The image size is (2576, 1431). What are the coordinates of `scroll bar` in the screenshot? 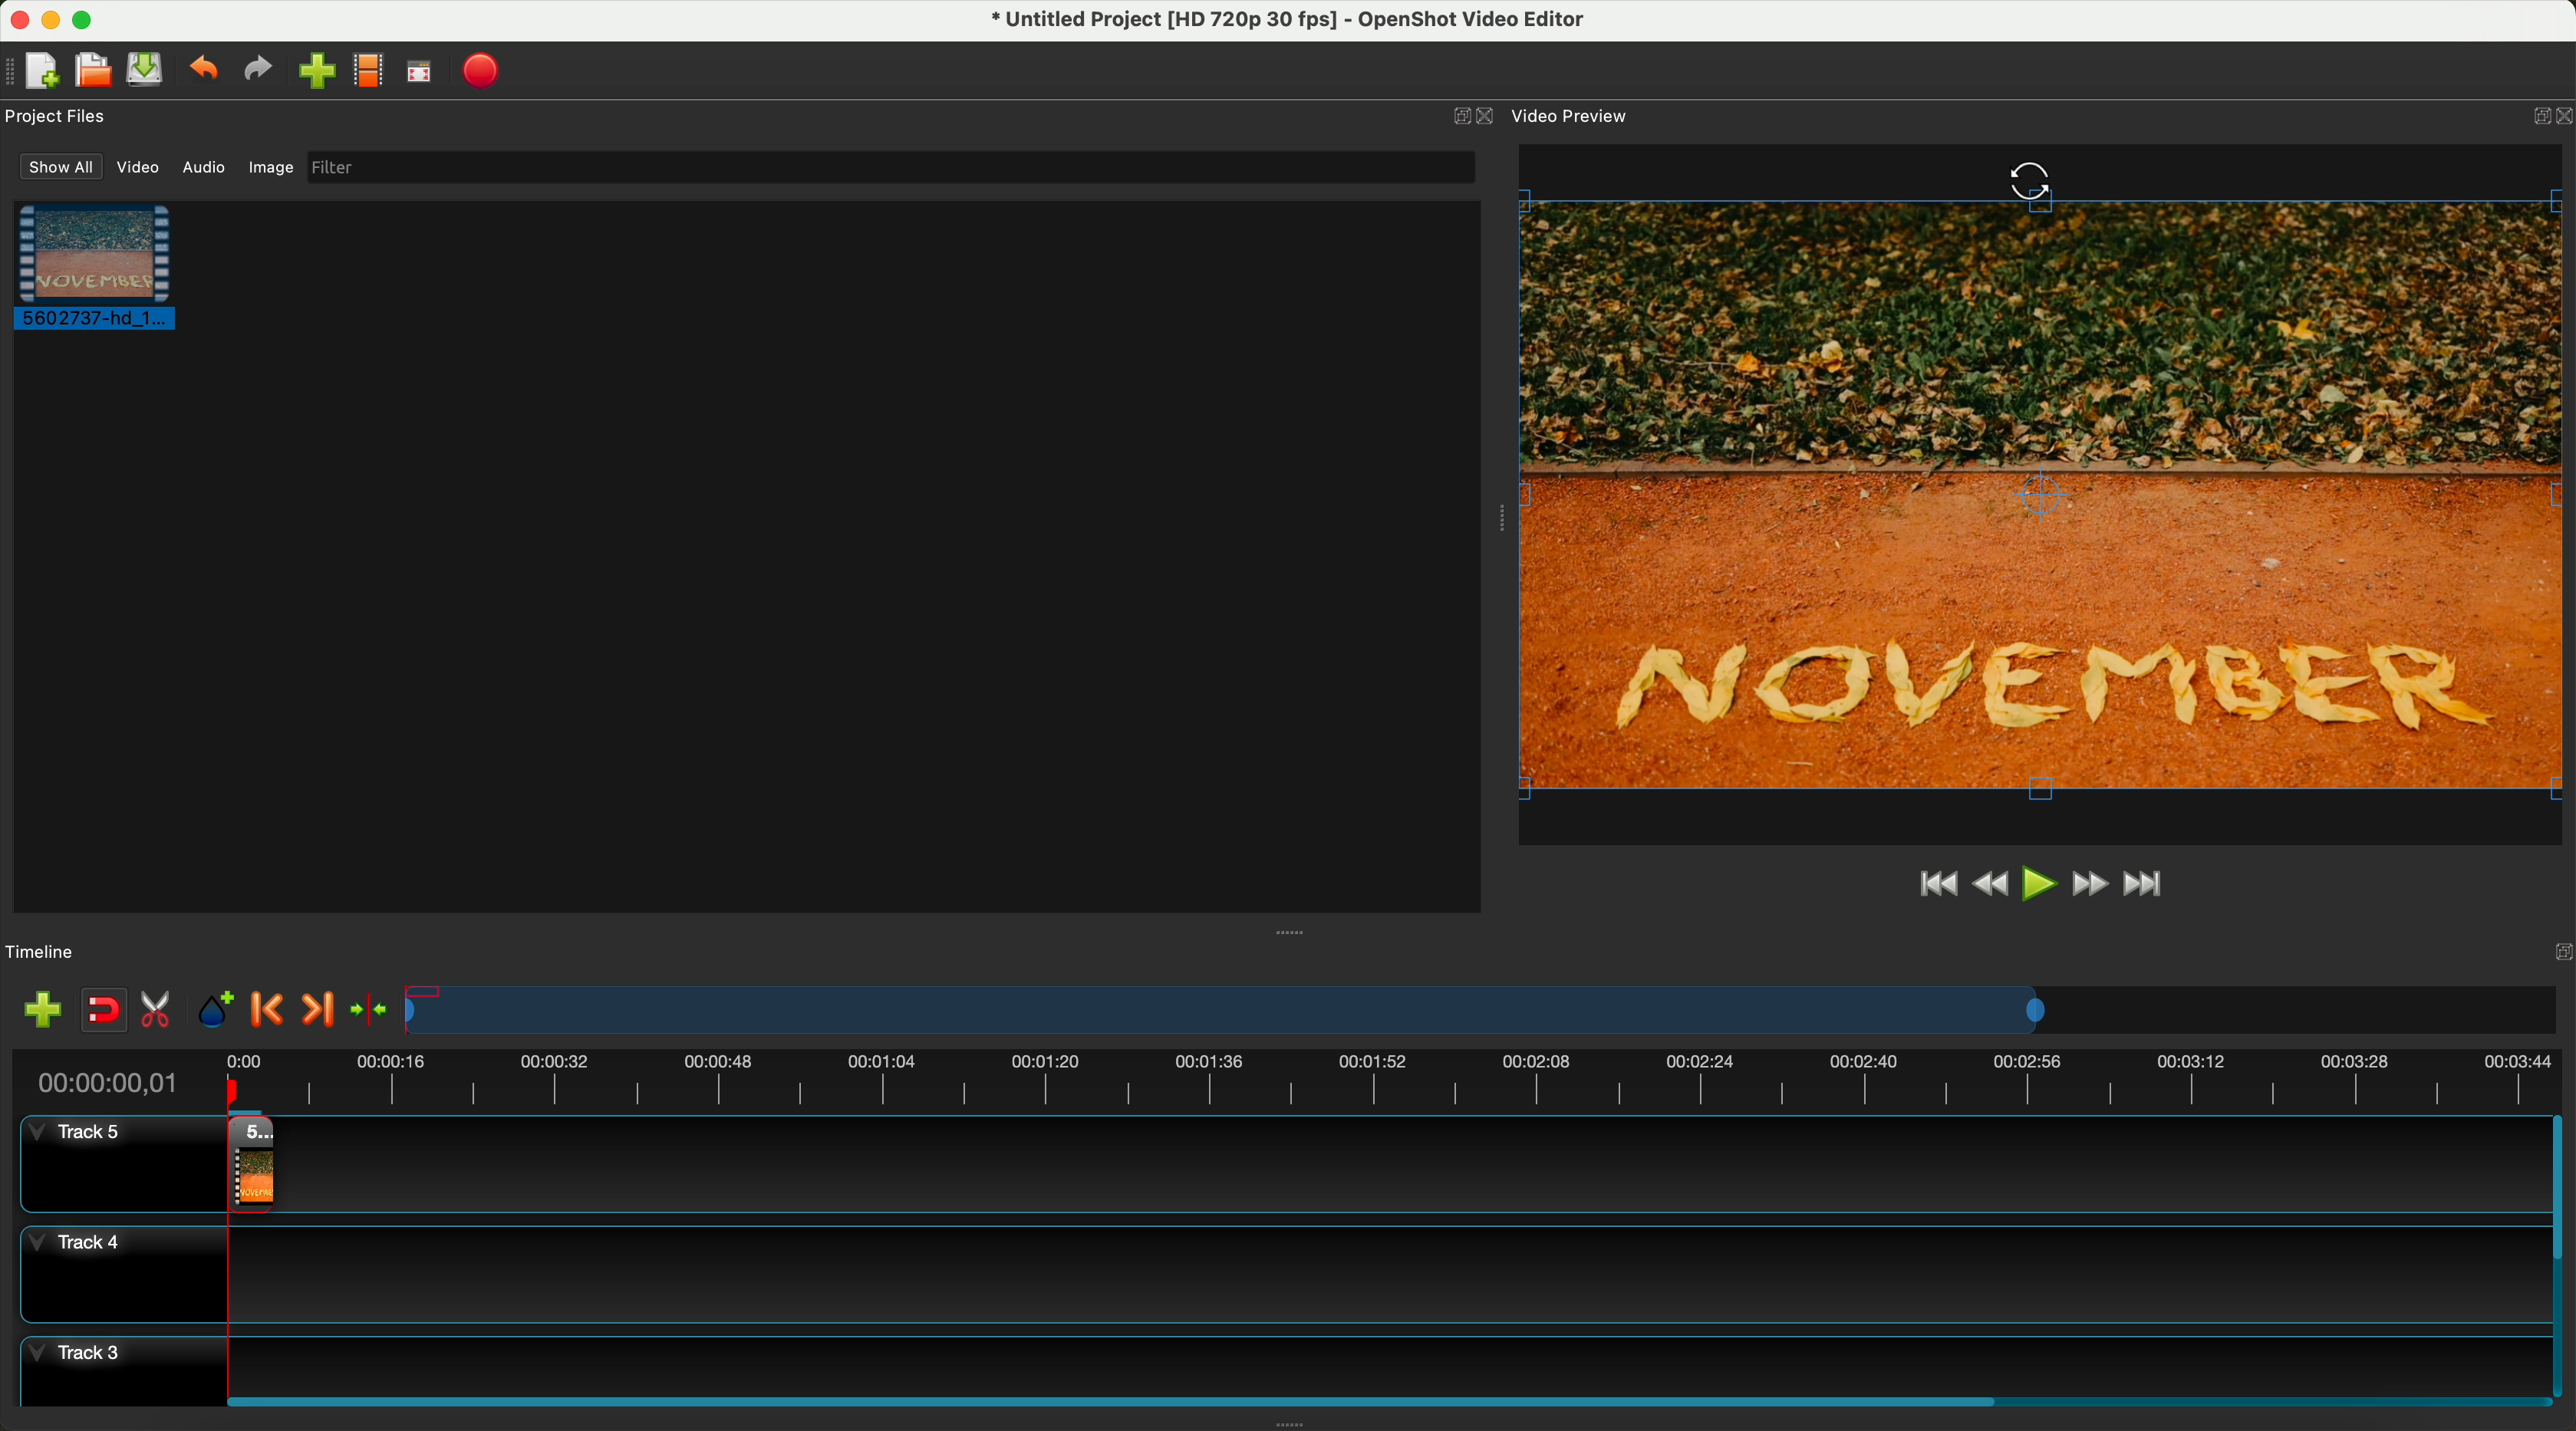 It's located at (1384, 1398).